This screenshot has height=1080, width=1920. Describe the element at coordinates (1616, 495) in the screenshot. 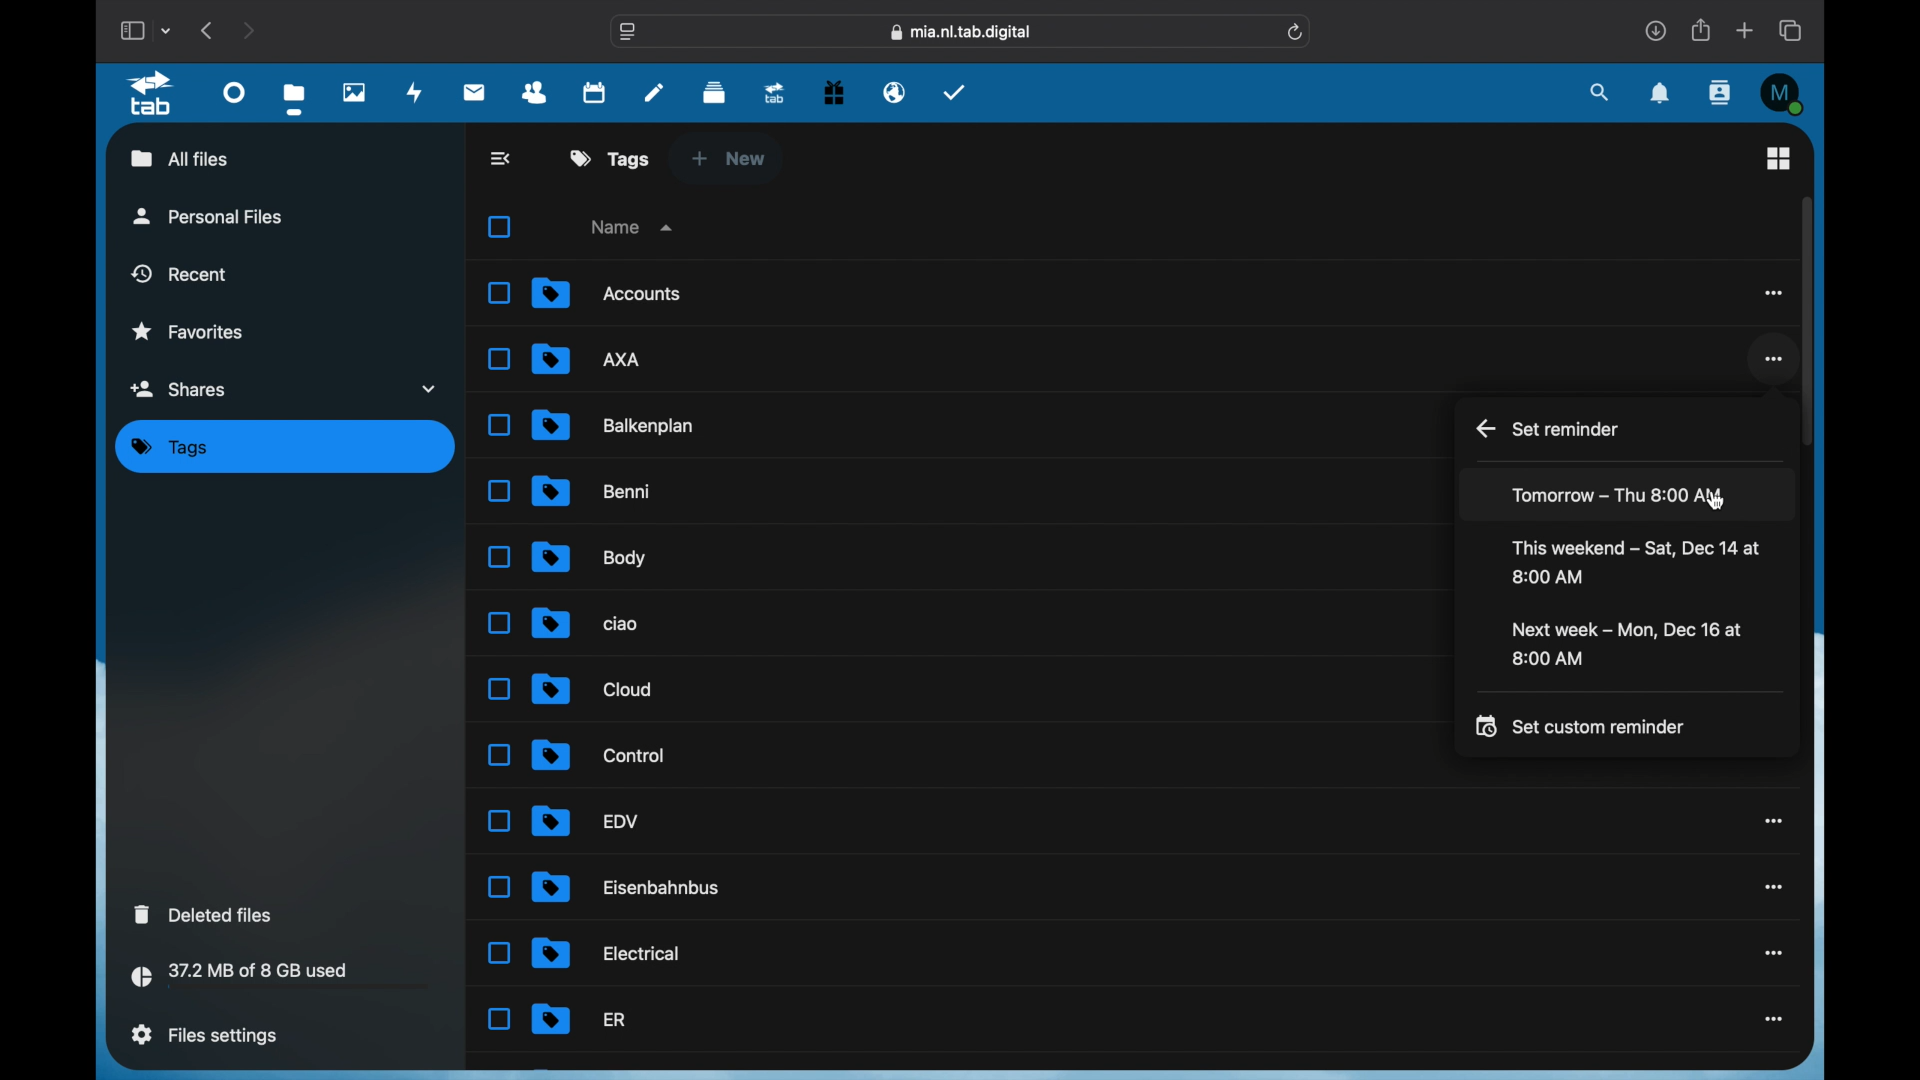

I see `tomorrow` at that location.